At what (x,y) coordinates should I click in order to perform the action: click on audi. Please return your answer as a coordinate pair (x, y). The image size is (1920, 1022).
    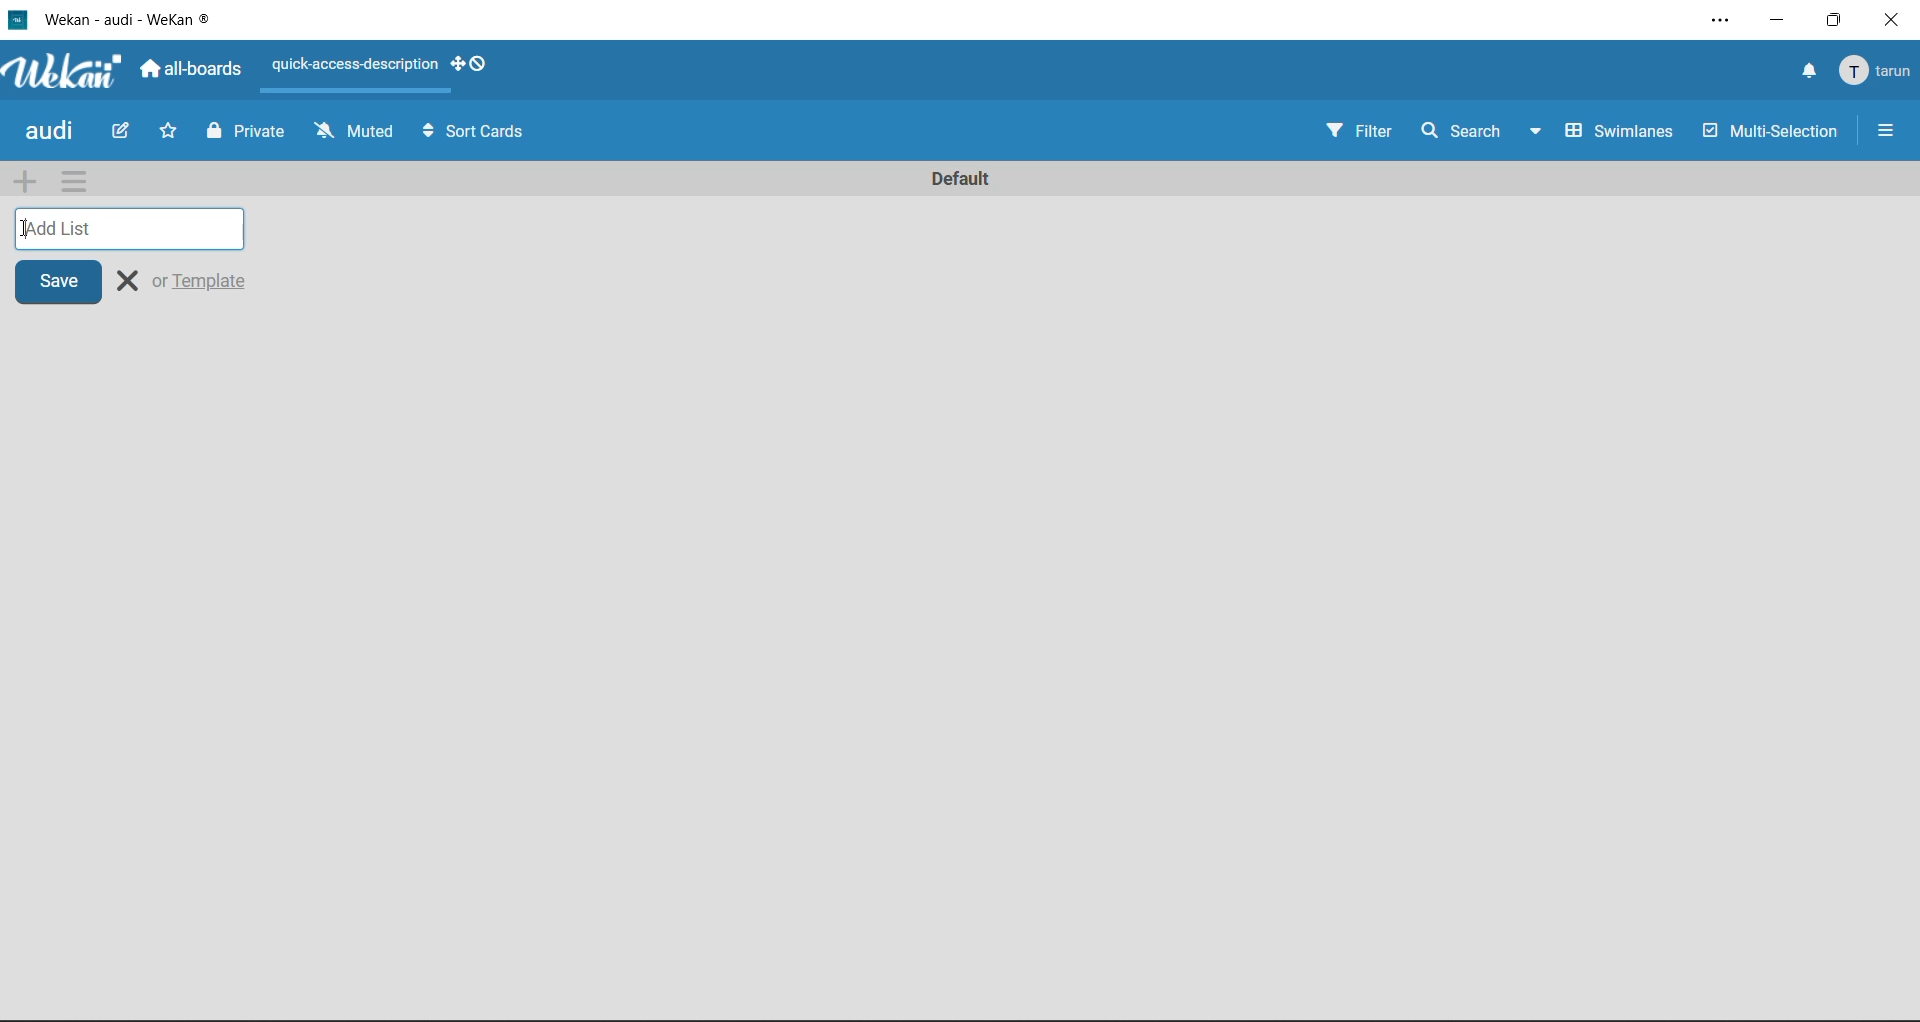
    Looking at the image, I should click on (48, 133).